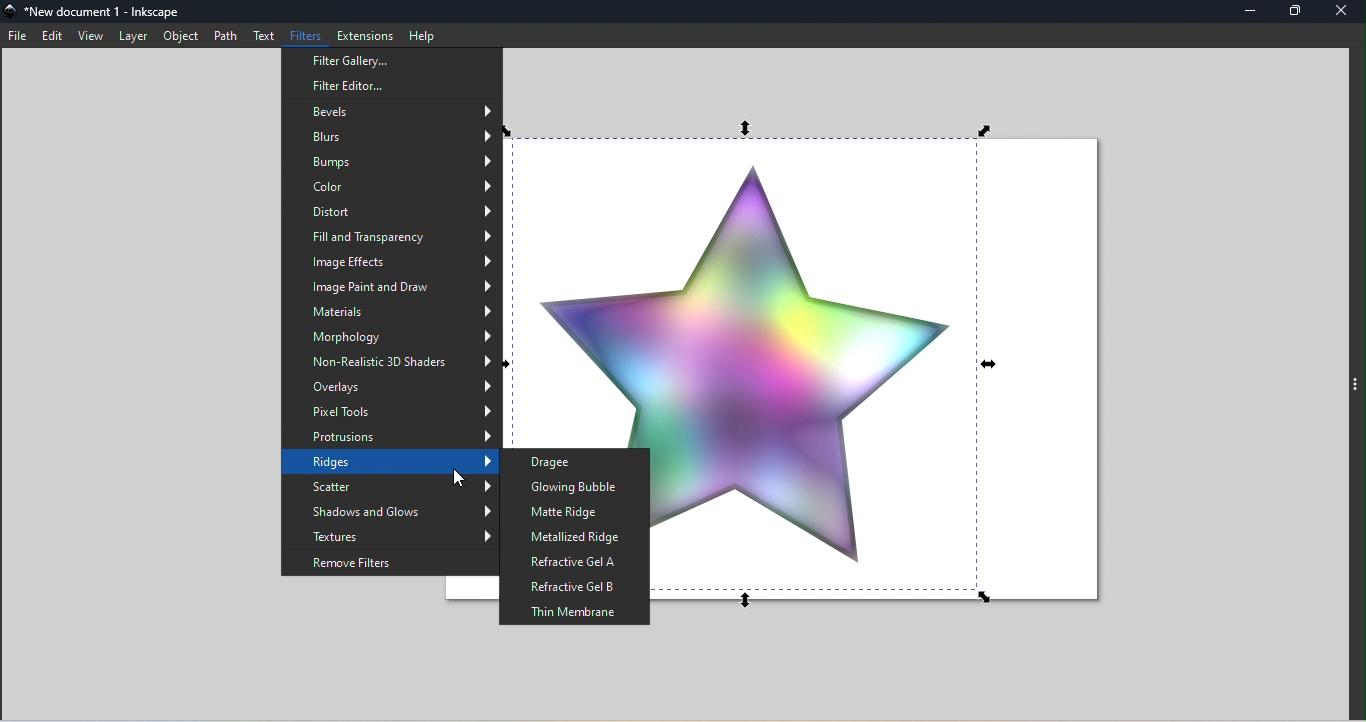 The image size is (1366, 722). What do you see at coordinates (392, 60) in the screenshot?
I see `Filter Gallery` at bounding box center [392, 60].